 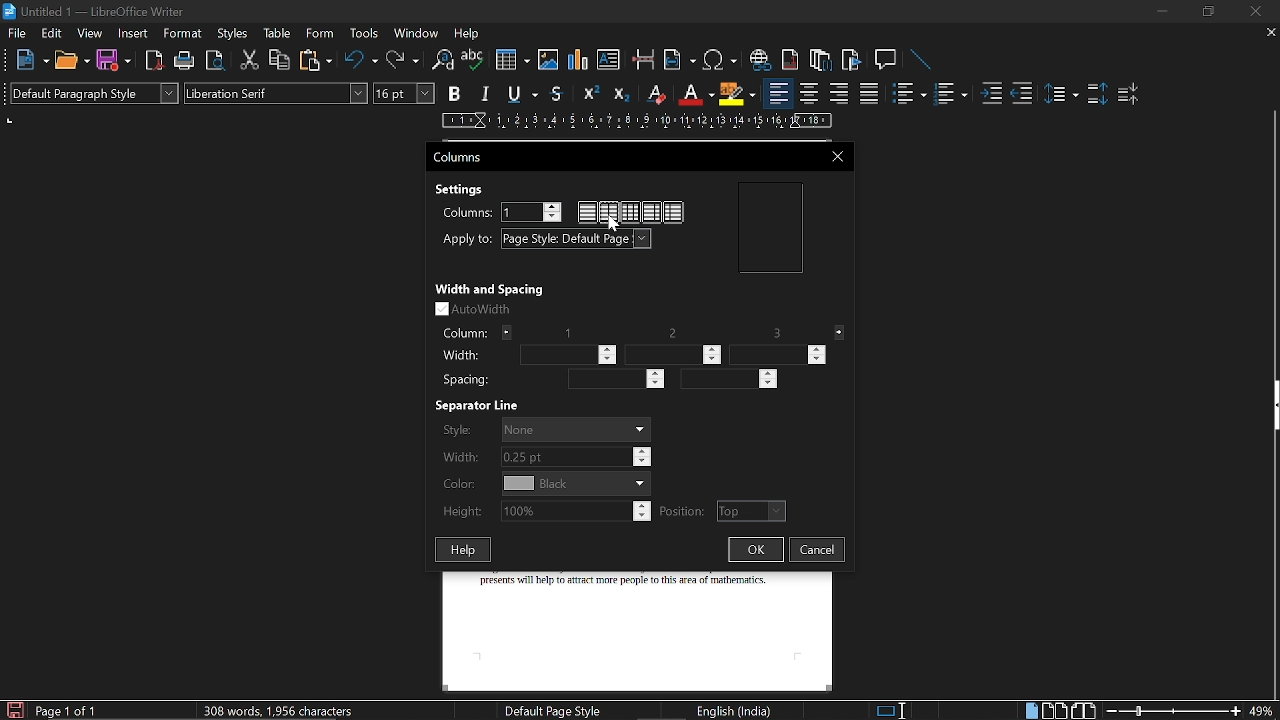 What do you see at coordinates (544, 429) in the screenshot?
I see `Style` at bounding box center [544, 429].